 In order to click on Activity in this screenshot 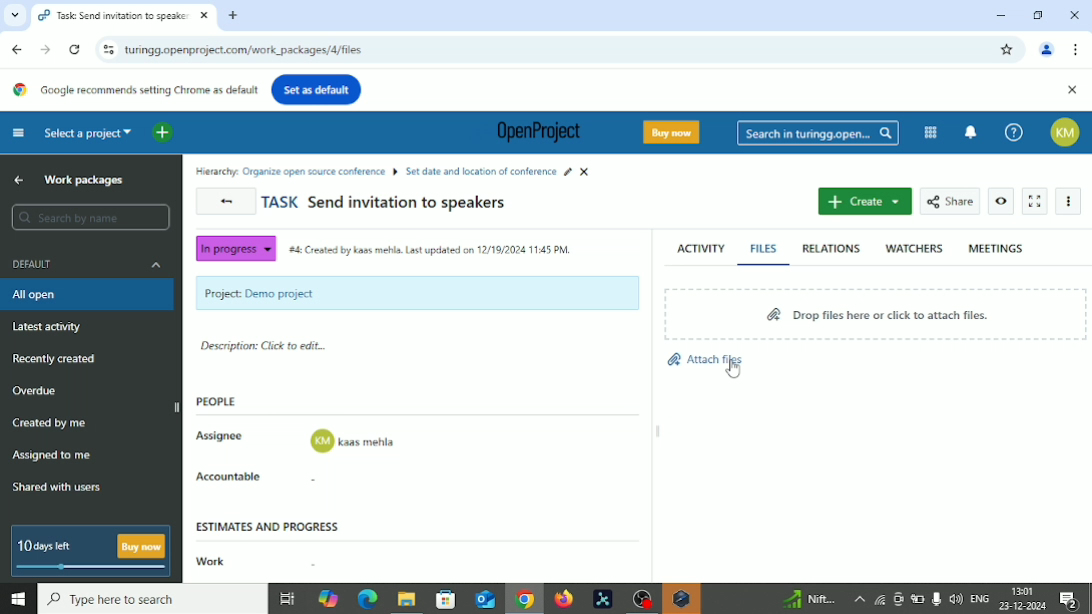, I will do `click(700, 246)`.